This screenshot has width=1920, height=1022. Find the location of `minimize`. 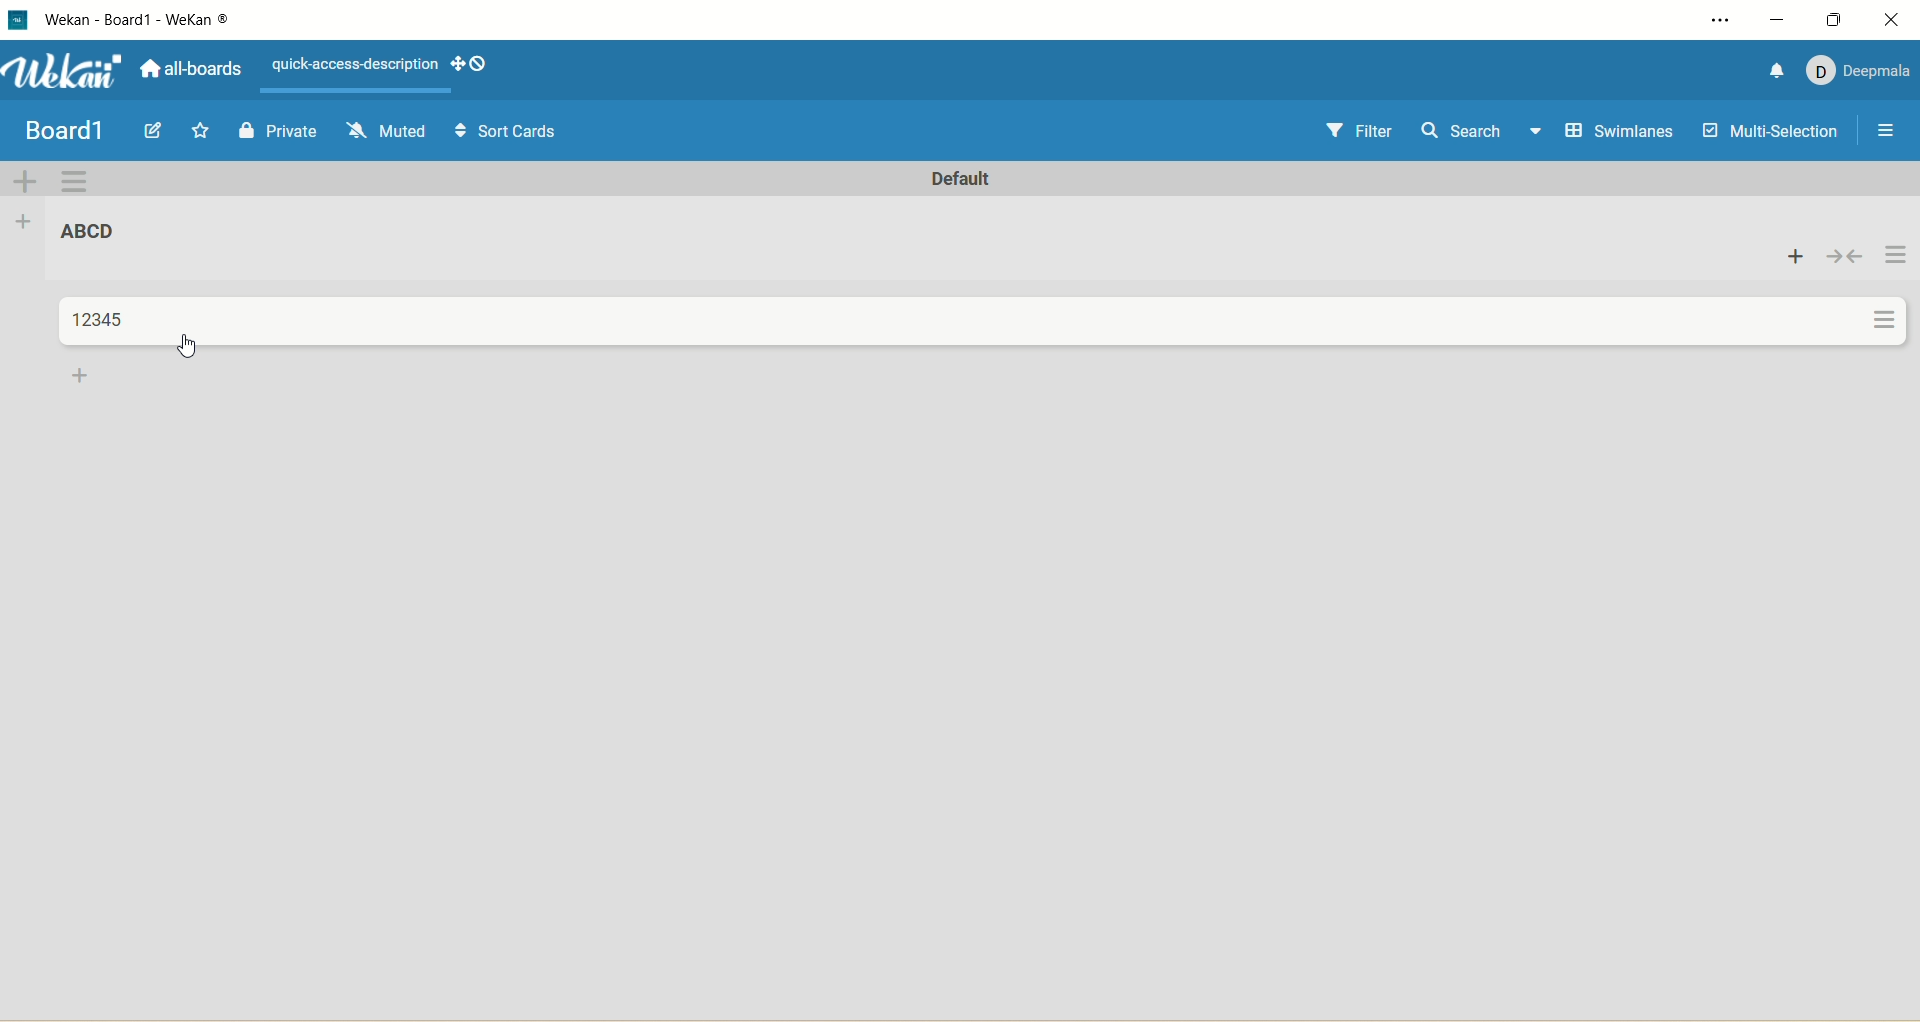

minimize is located at coordinates (1775, 20).